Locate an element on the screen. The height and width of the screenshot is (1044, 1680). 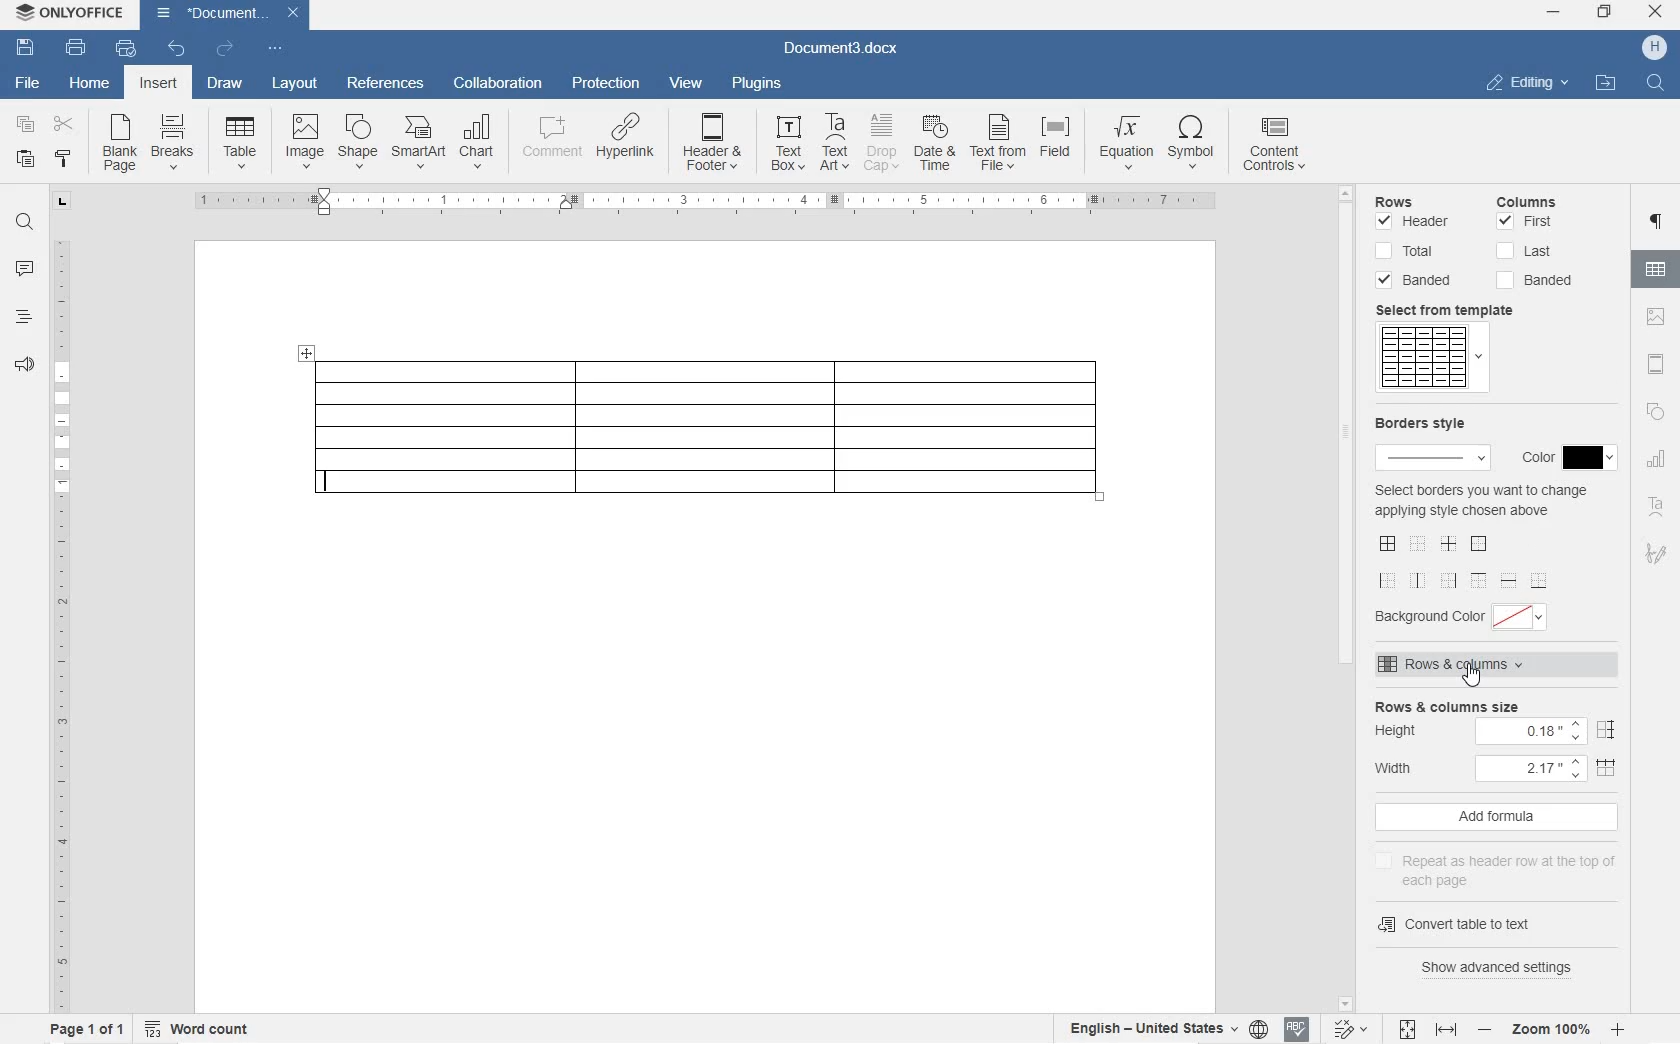
RESTORE is located at coordinates (1606, 14).